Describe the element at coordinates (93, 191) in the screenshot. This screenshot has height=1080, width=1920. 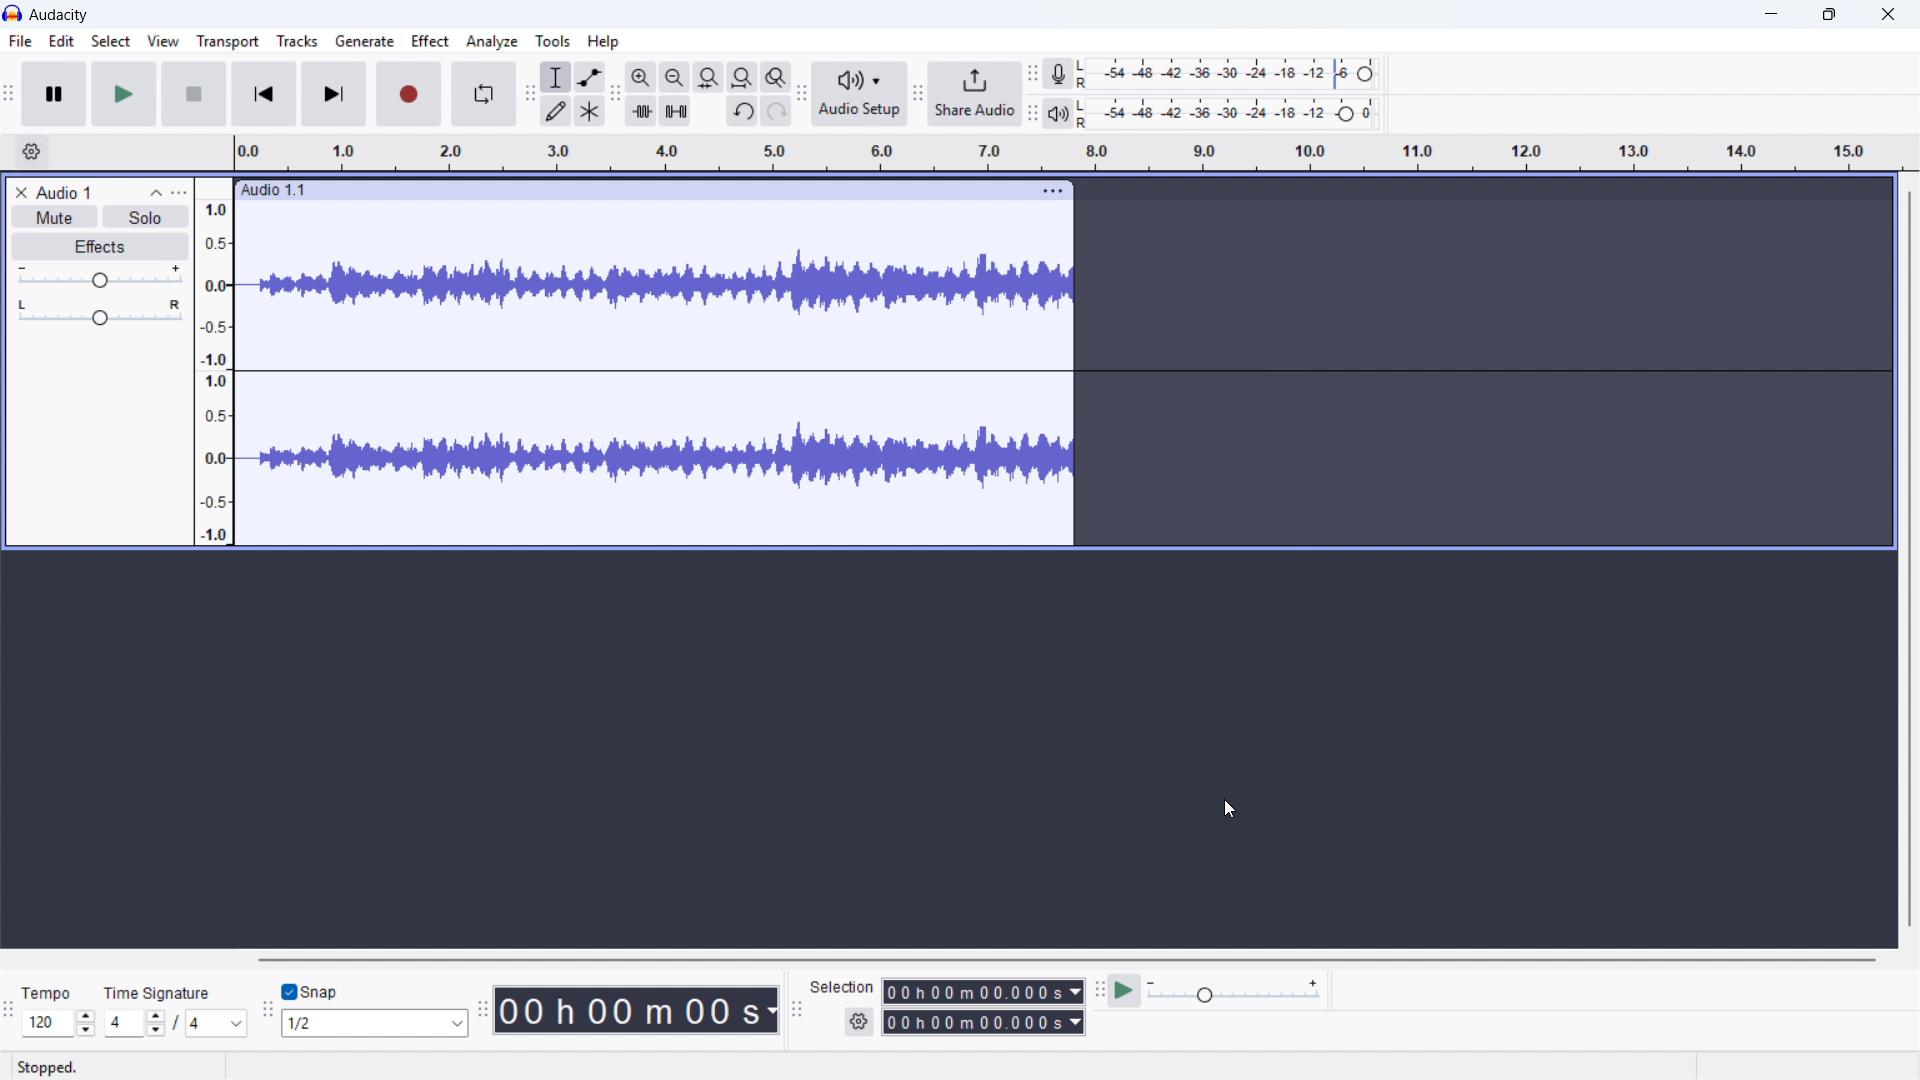
I see `Track title ` at that location.